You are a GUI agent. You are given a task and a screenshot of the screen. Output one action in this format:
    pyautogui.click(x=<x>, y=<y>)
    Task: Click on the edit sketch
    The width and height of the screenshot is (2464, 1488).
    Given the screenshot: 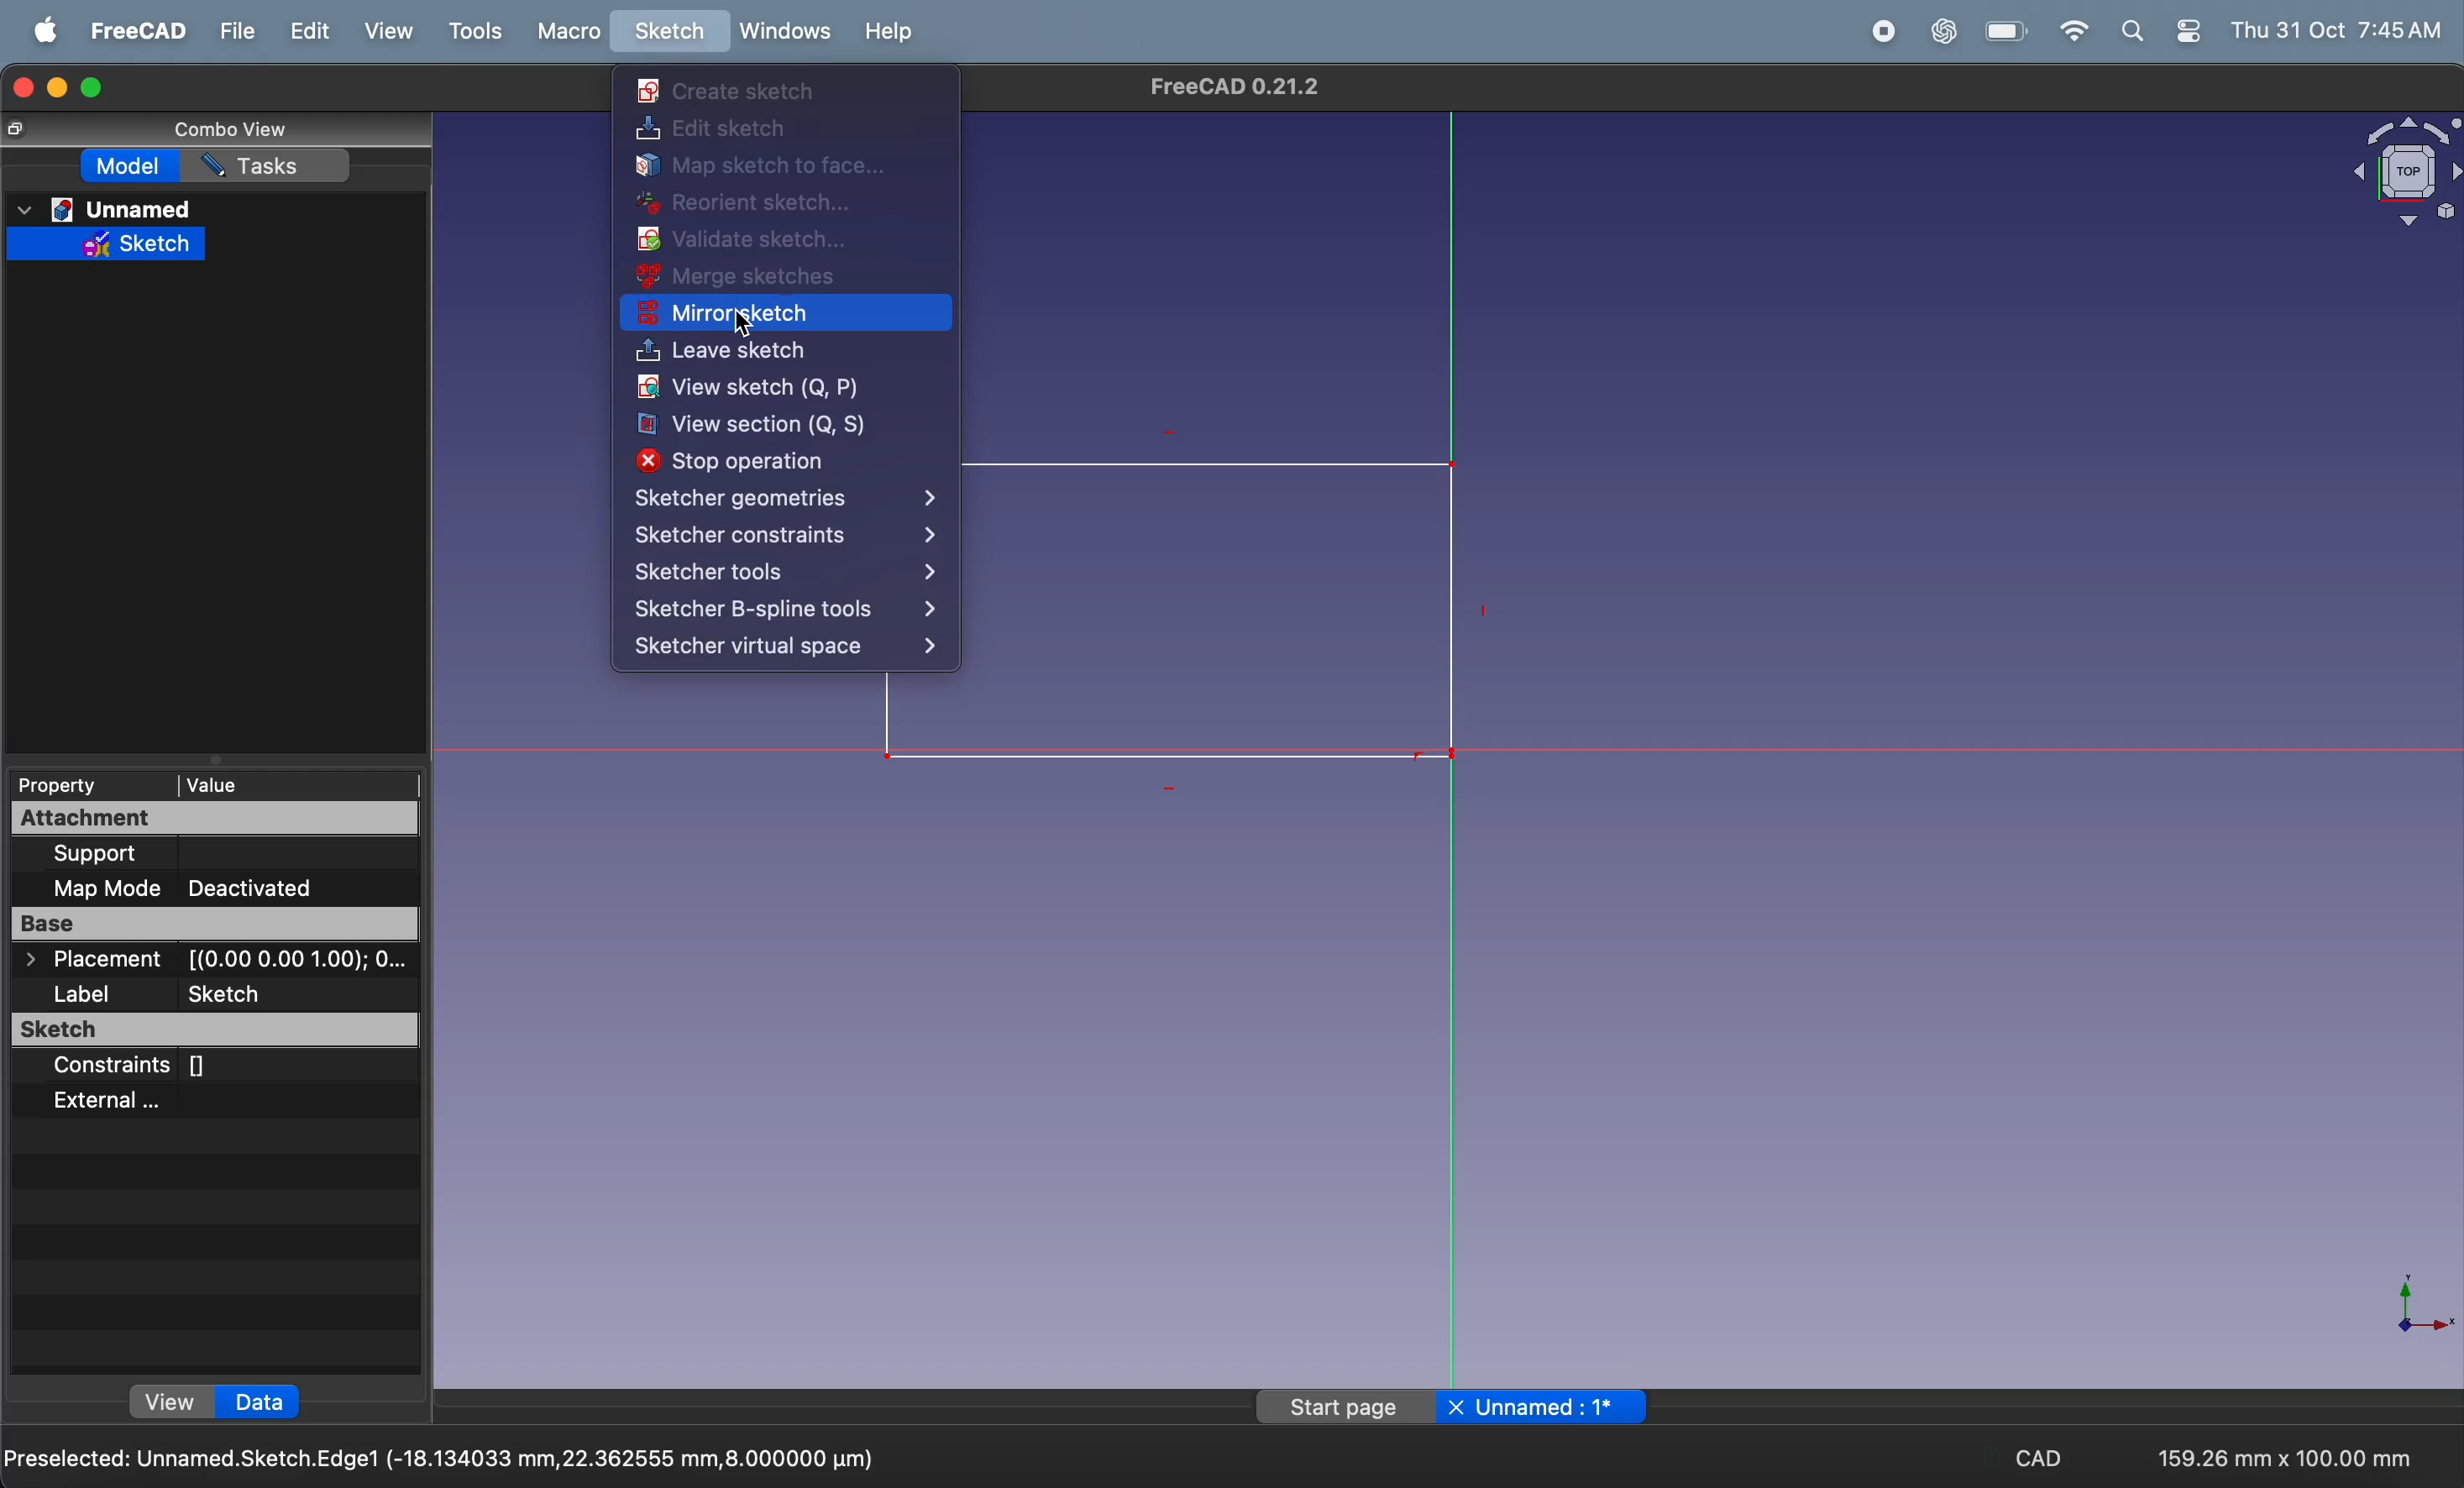 What is the action you would take?
    pyautogui.click(x=738, y=129)
    